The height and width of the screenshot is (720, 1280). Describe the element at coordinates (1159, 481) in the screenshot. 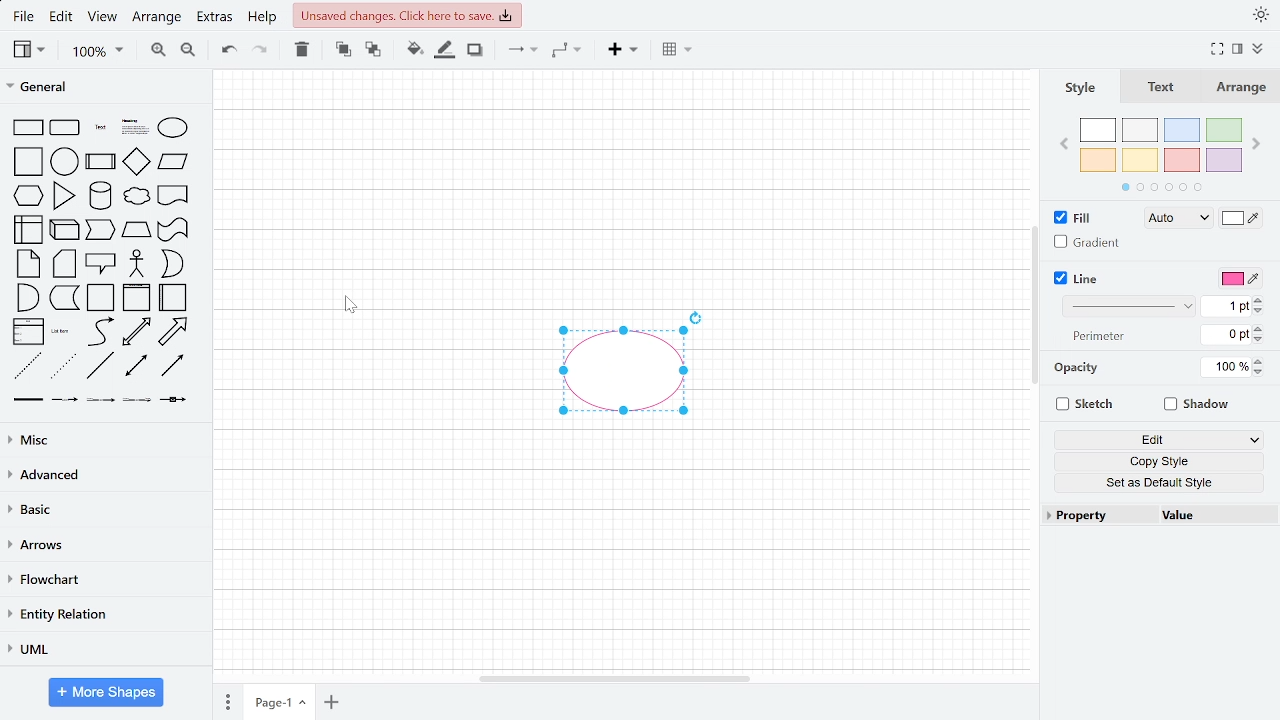

I see `set as default page style` at that location.